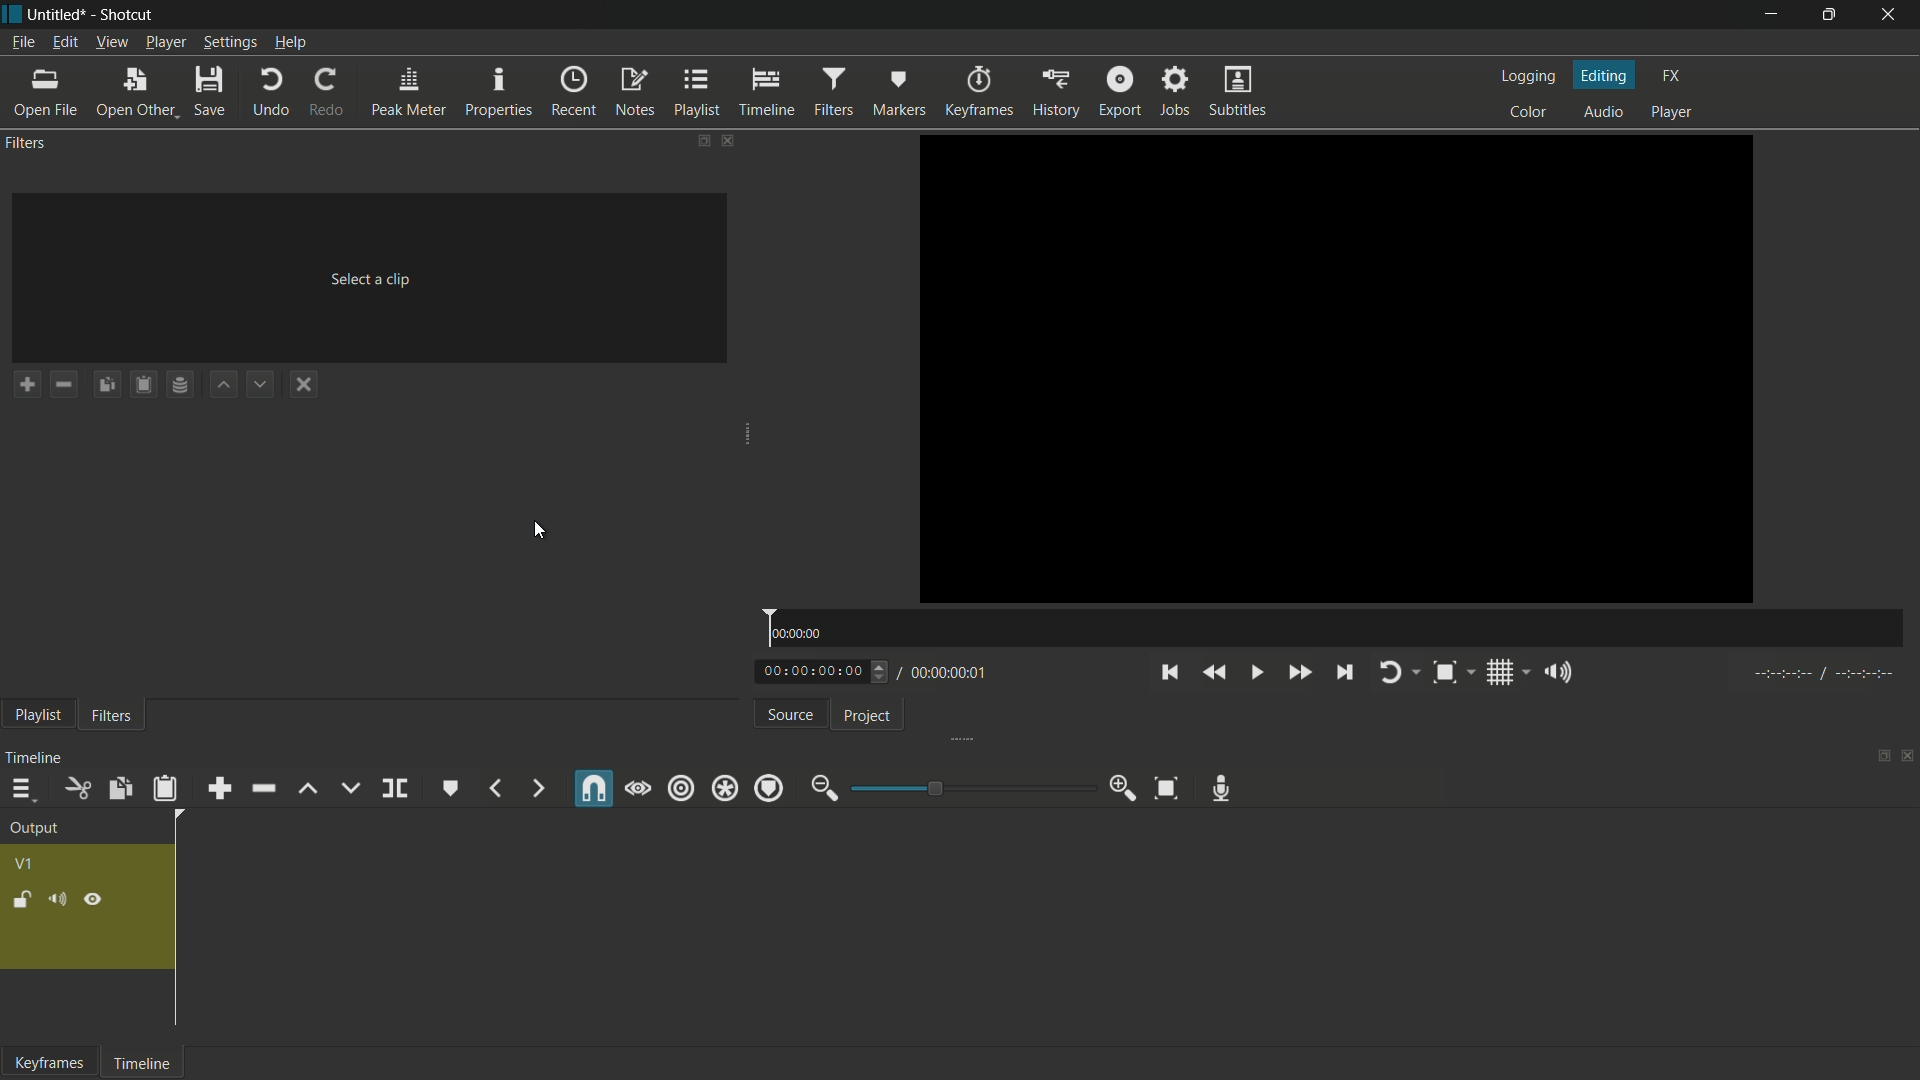 The image size is (1920, 1080). What do you see at coordinates (541, 532) in the screenshot?
I see `cursor` at bounding box center [541, 532].